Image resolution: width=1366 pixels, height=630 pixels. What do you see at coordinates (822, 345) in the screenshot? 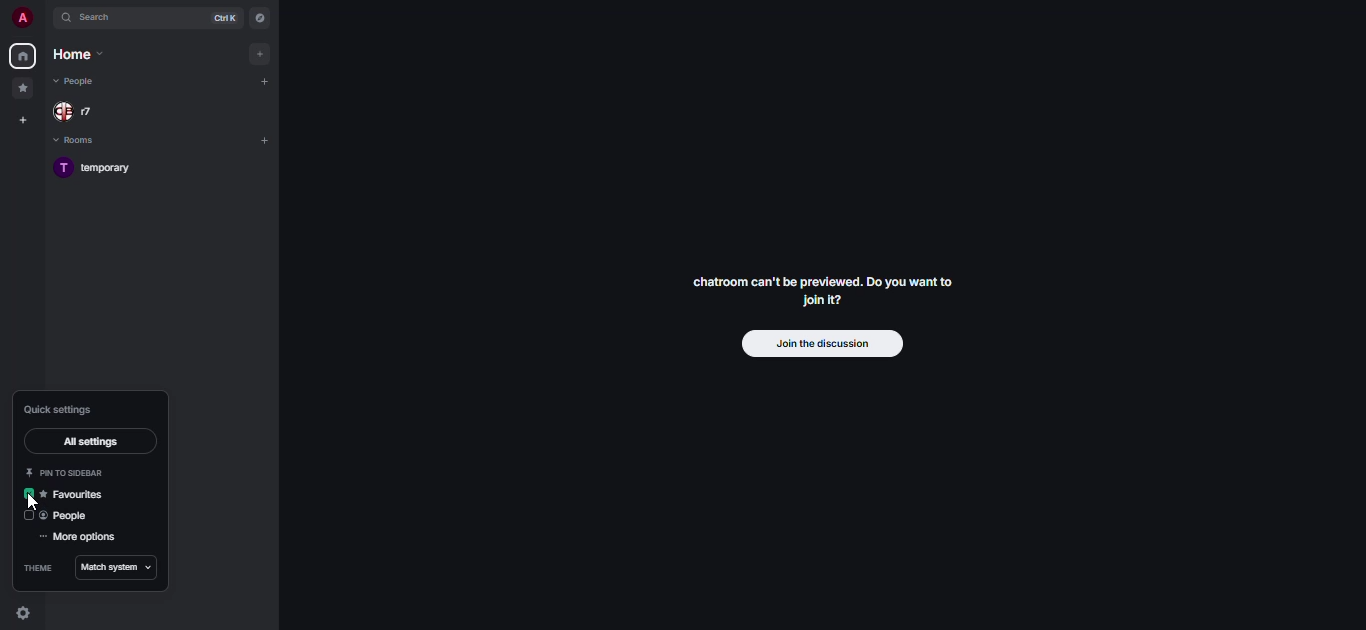
I see `join the discussion` at bounding box center [822, 345].